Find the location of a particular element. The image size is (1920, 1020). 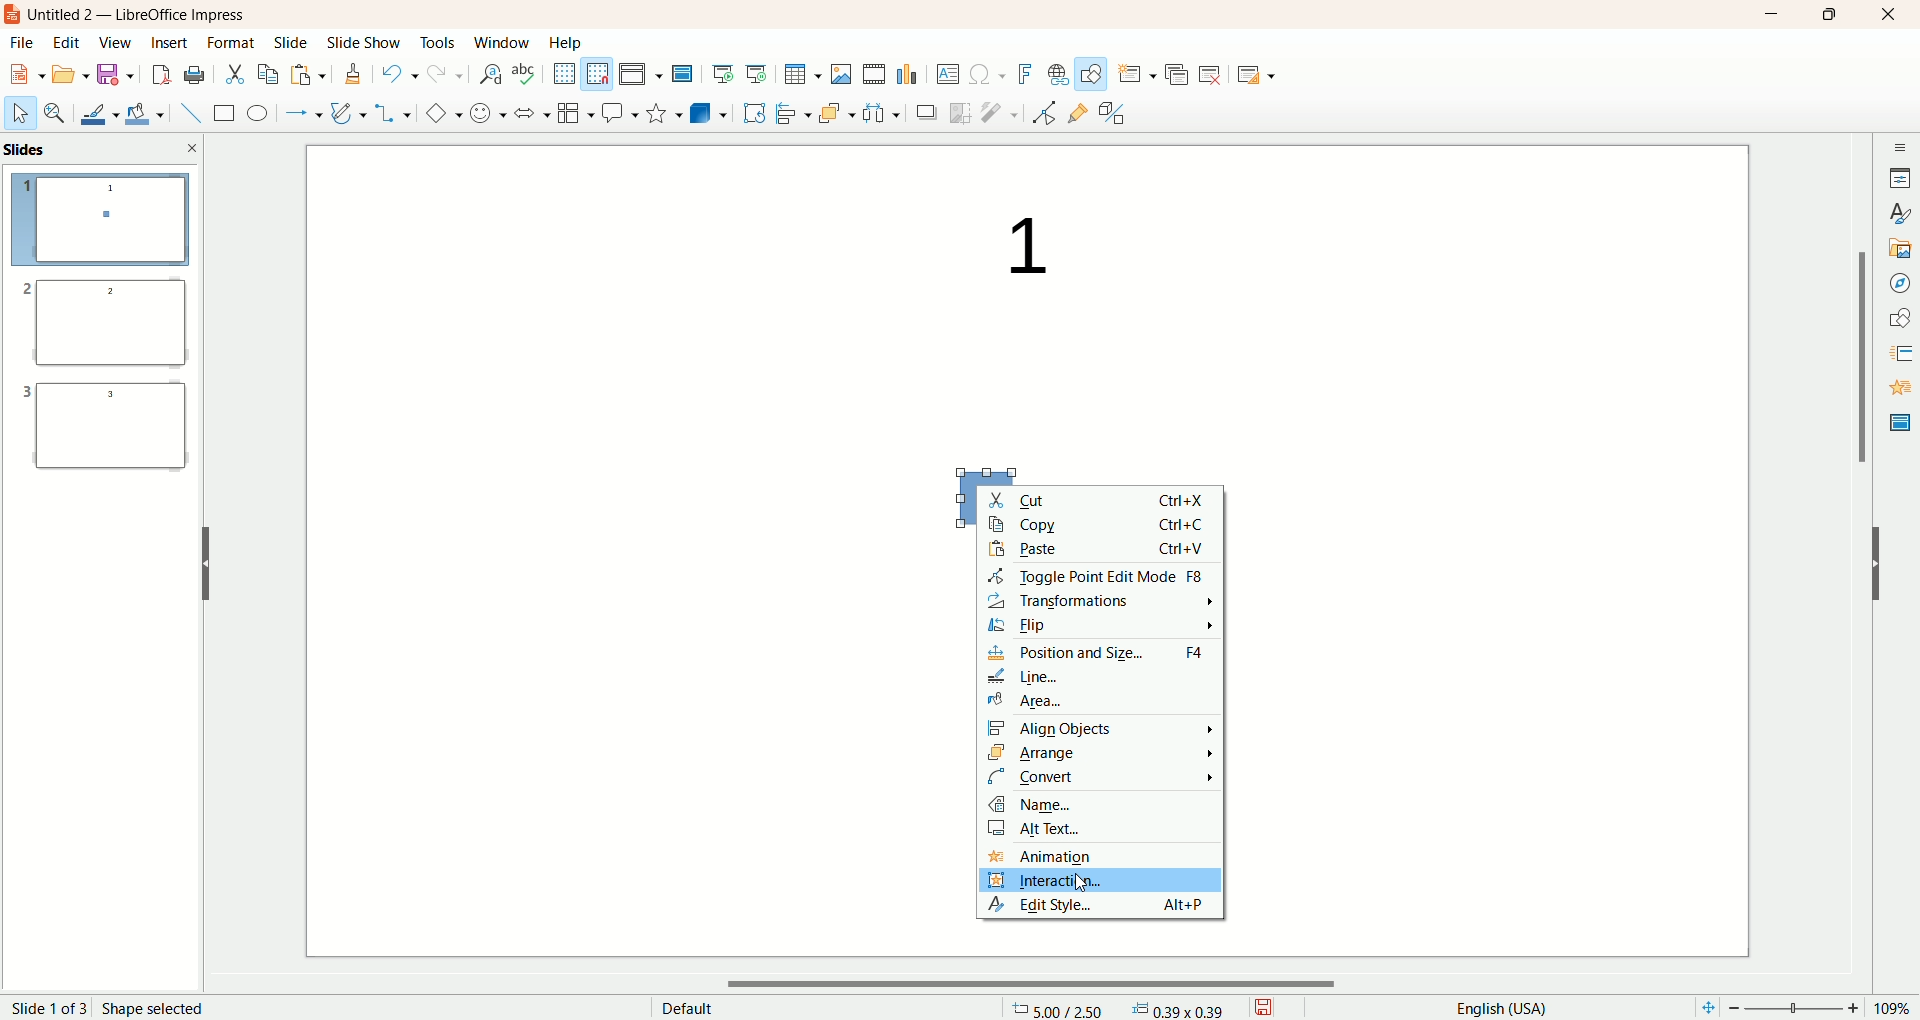

animation is located at coordinates (1101, 853).